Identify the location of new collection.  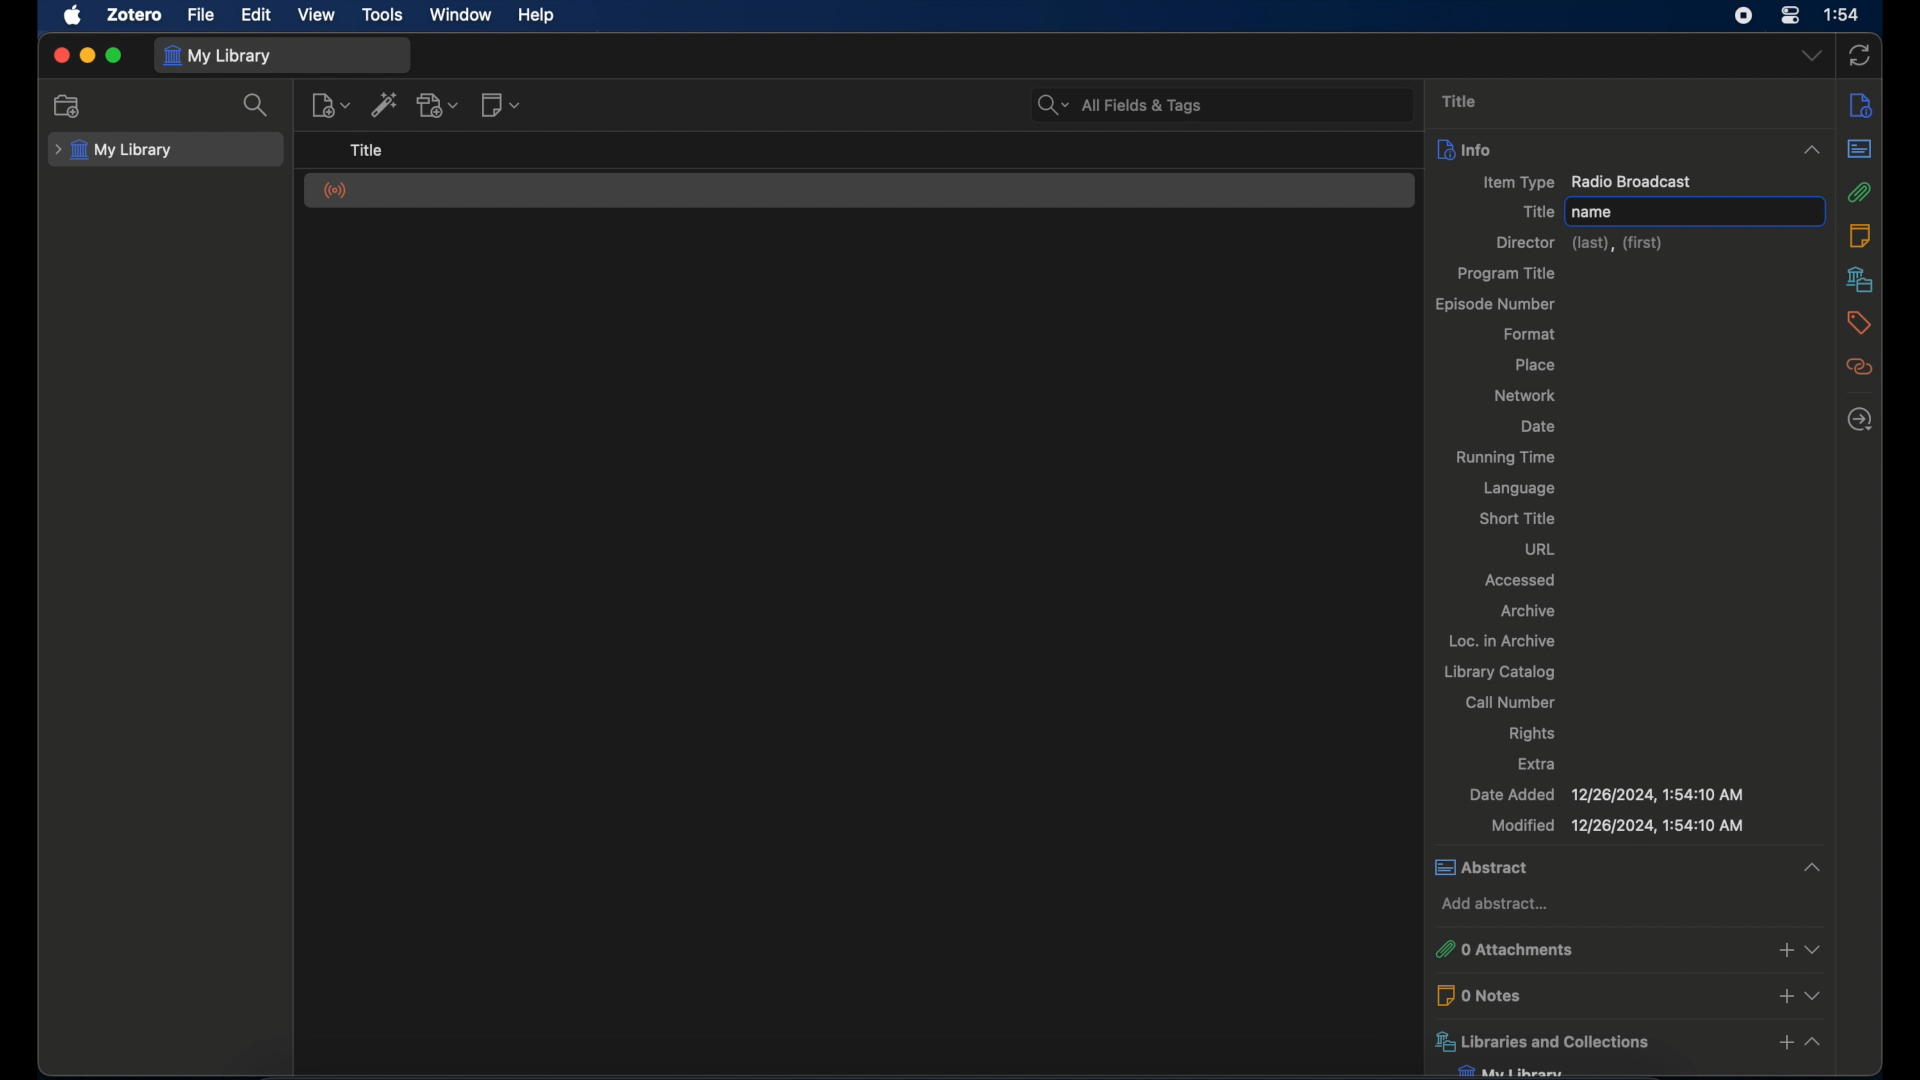
(67, 106).